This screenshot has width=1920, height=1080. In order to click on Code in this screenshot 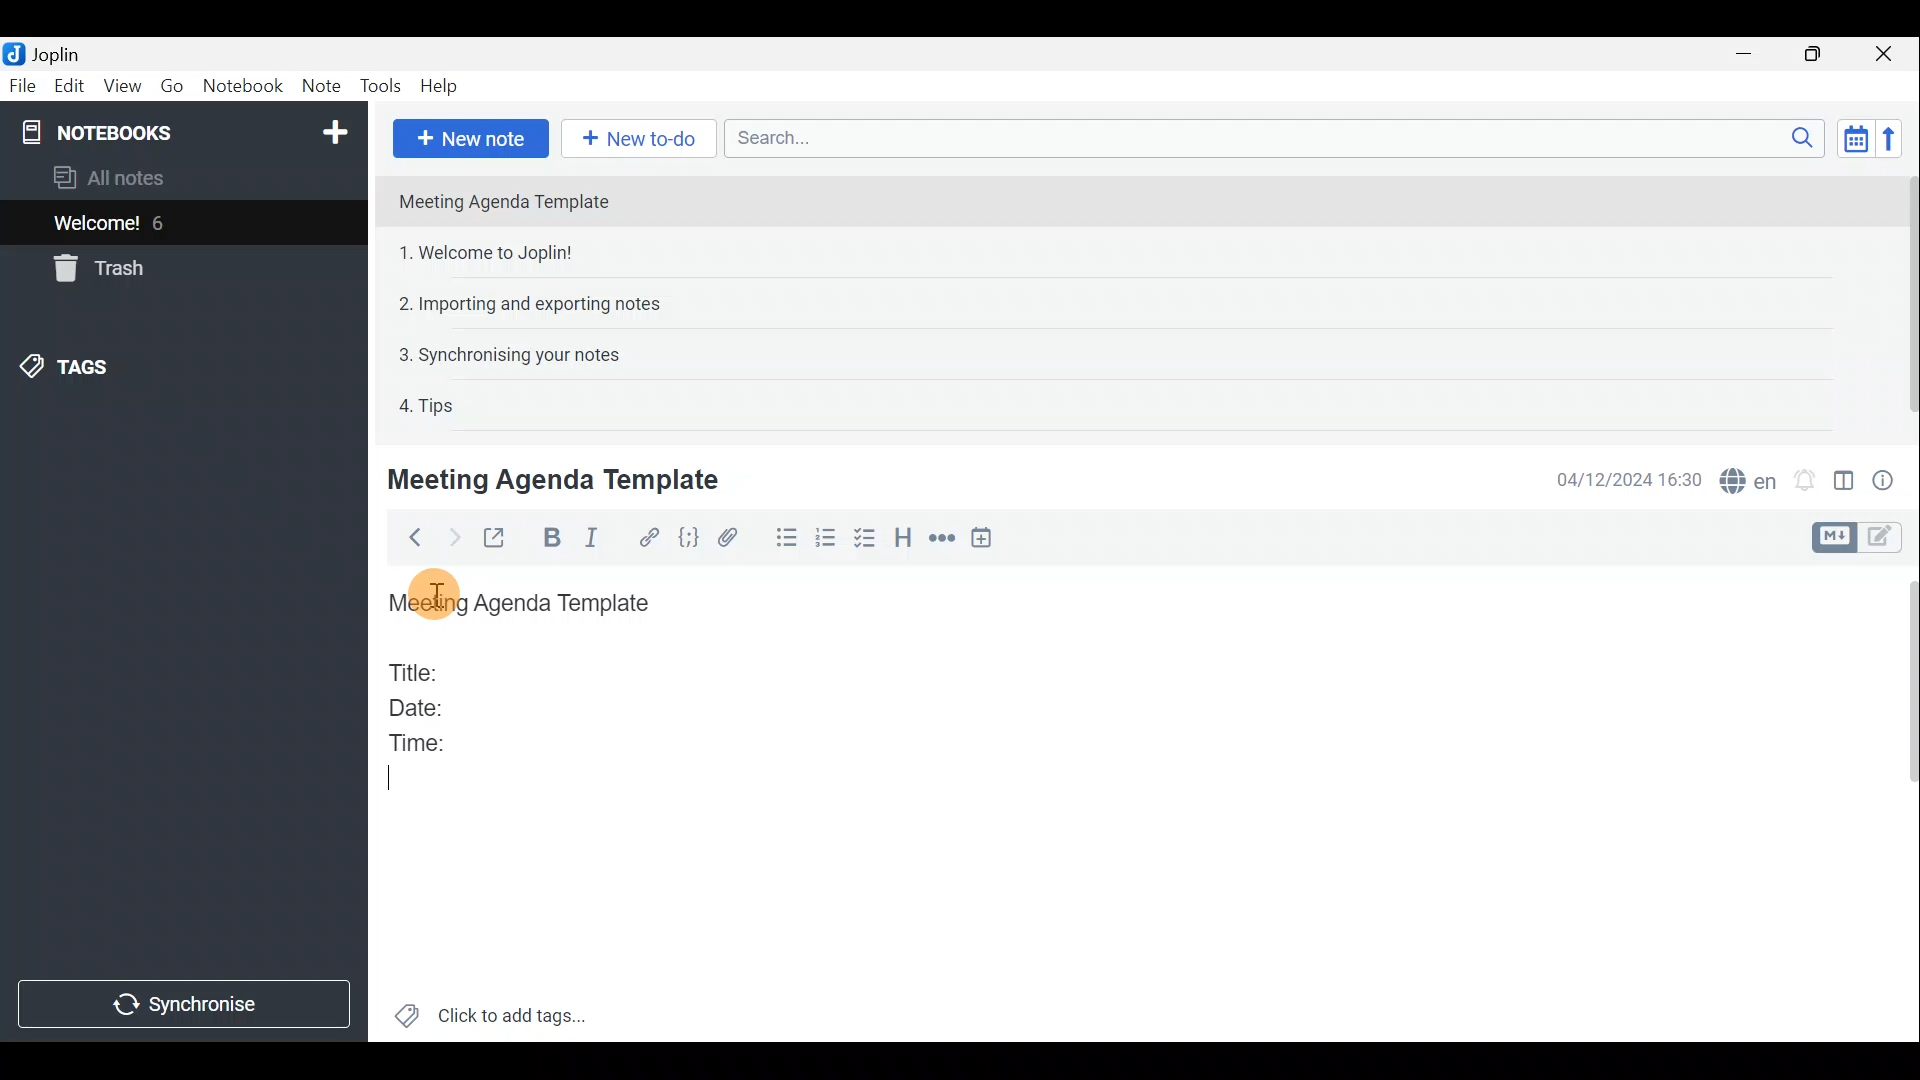, I will do `click(691, 539)`.